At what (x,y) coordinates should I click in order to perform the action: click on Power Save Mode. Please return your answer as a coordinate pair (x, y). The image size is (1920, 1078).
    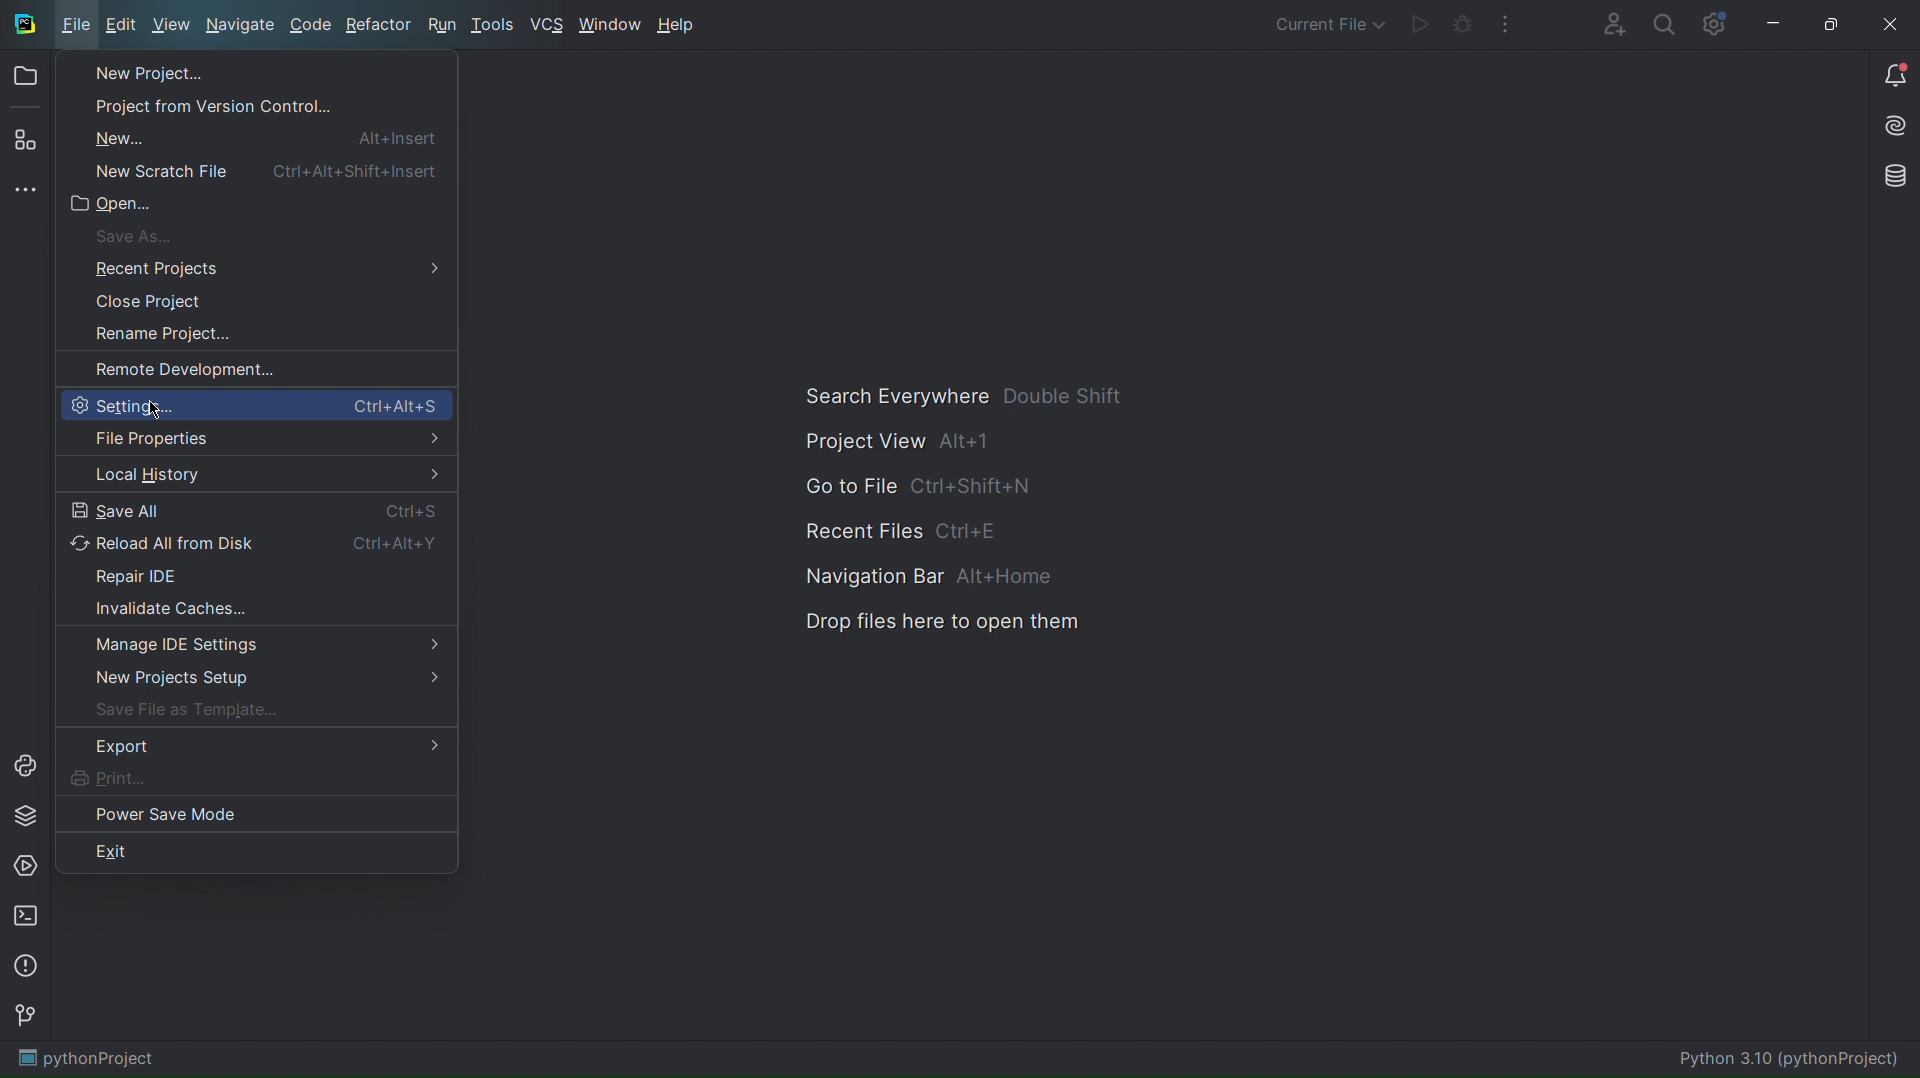
    Looking at the image, I should click on (261, 818).